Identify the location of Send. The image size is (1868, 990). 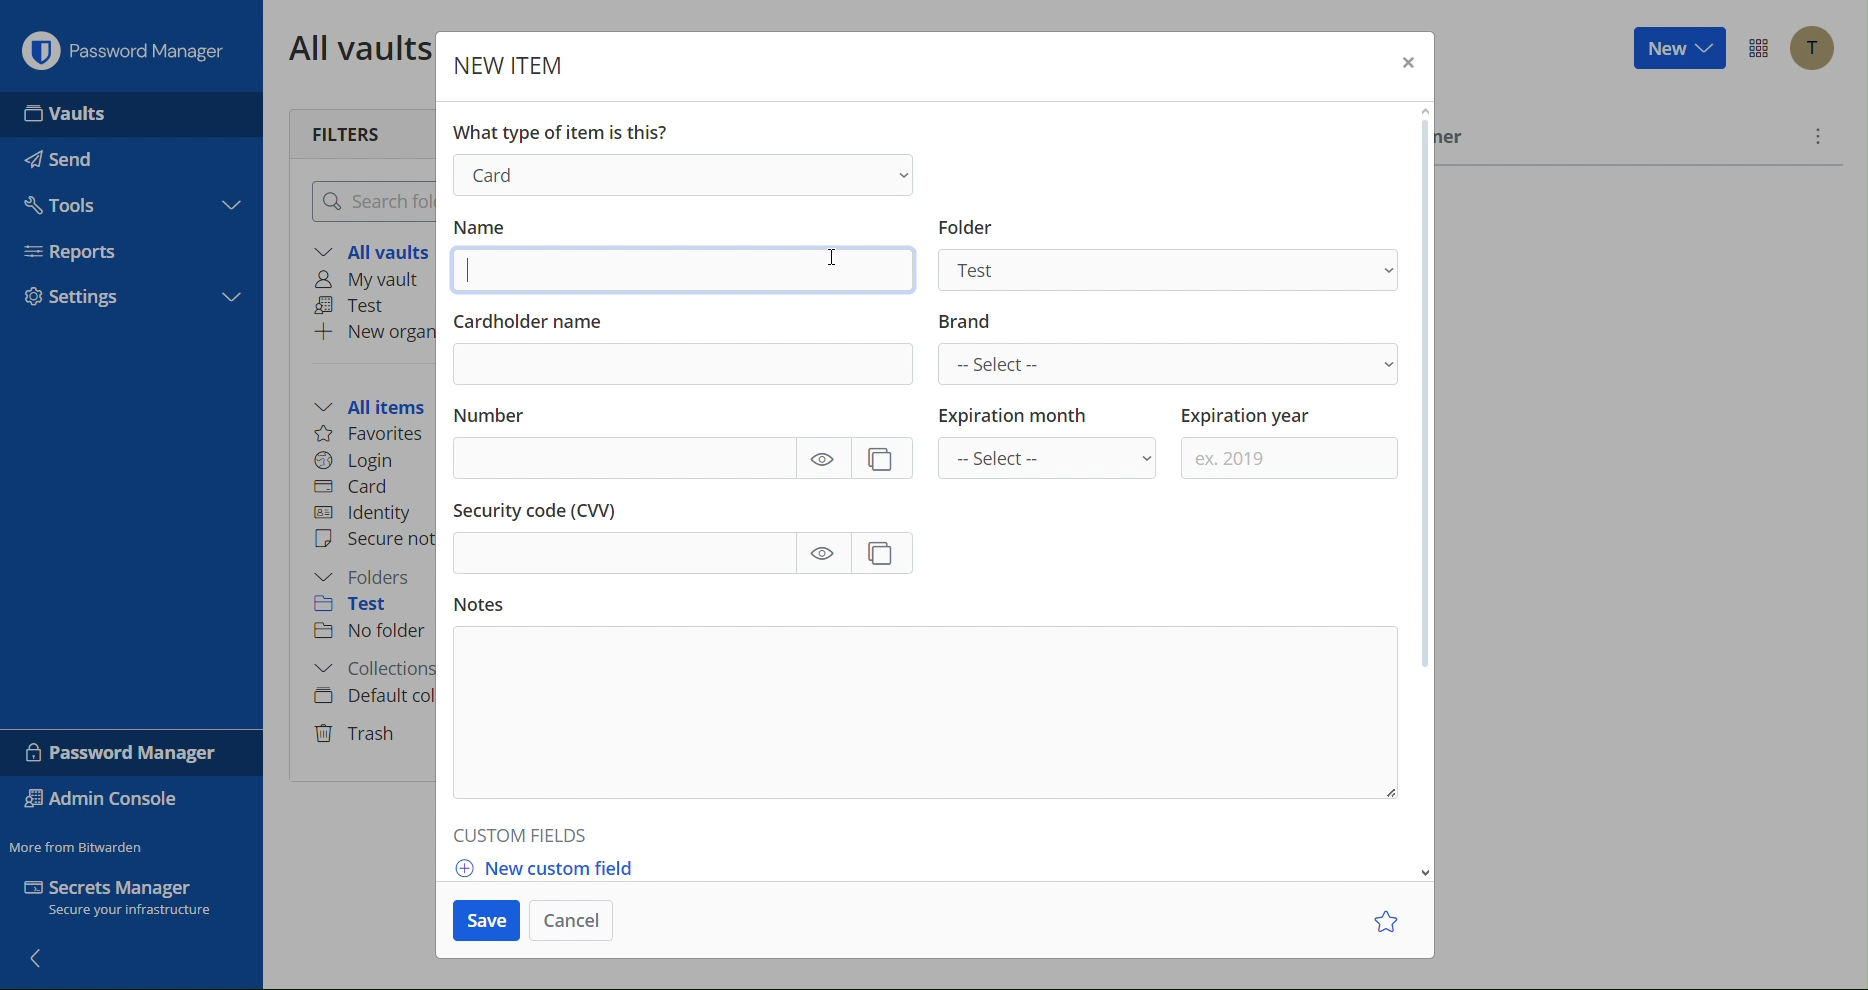
(67, 162).